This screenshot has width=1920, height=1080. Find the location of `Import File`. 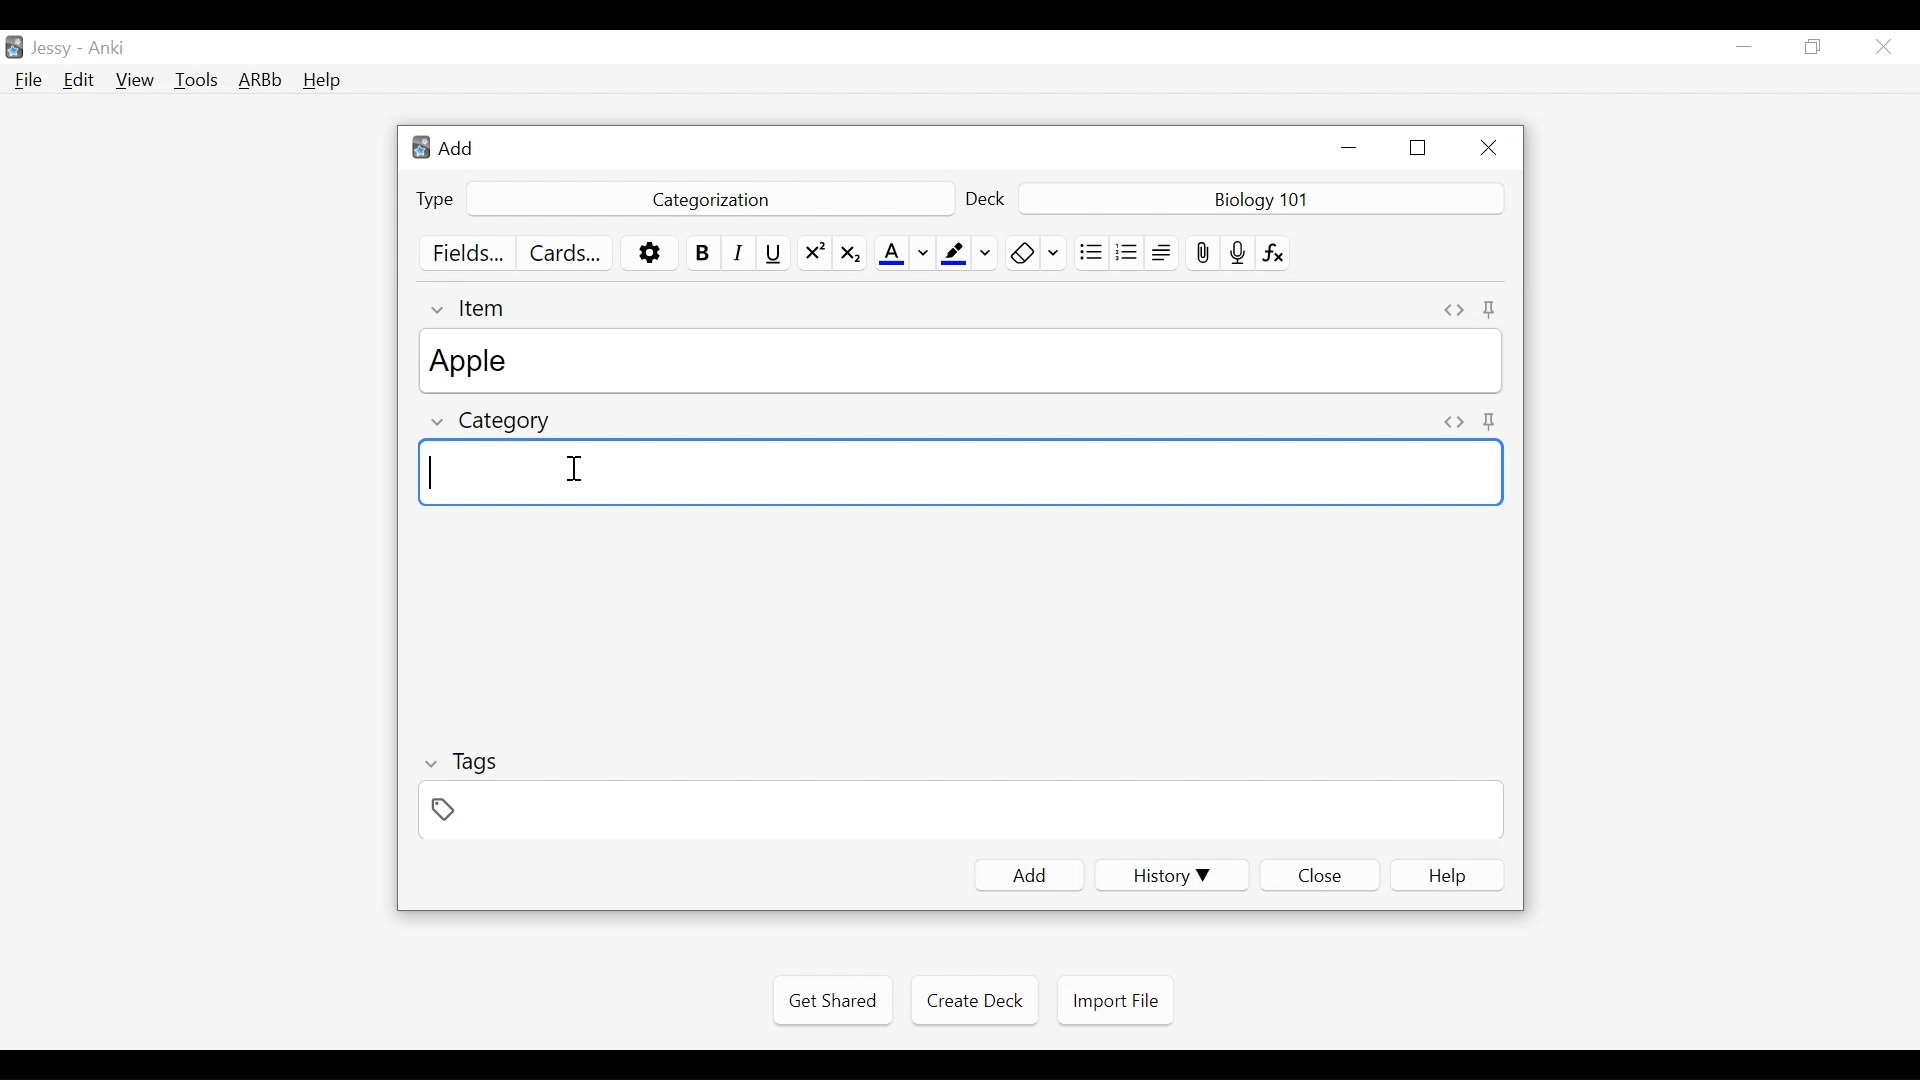

Import File is located at coordinates (1115, 1001).